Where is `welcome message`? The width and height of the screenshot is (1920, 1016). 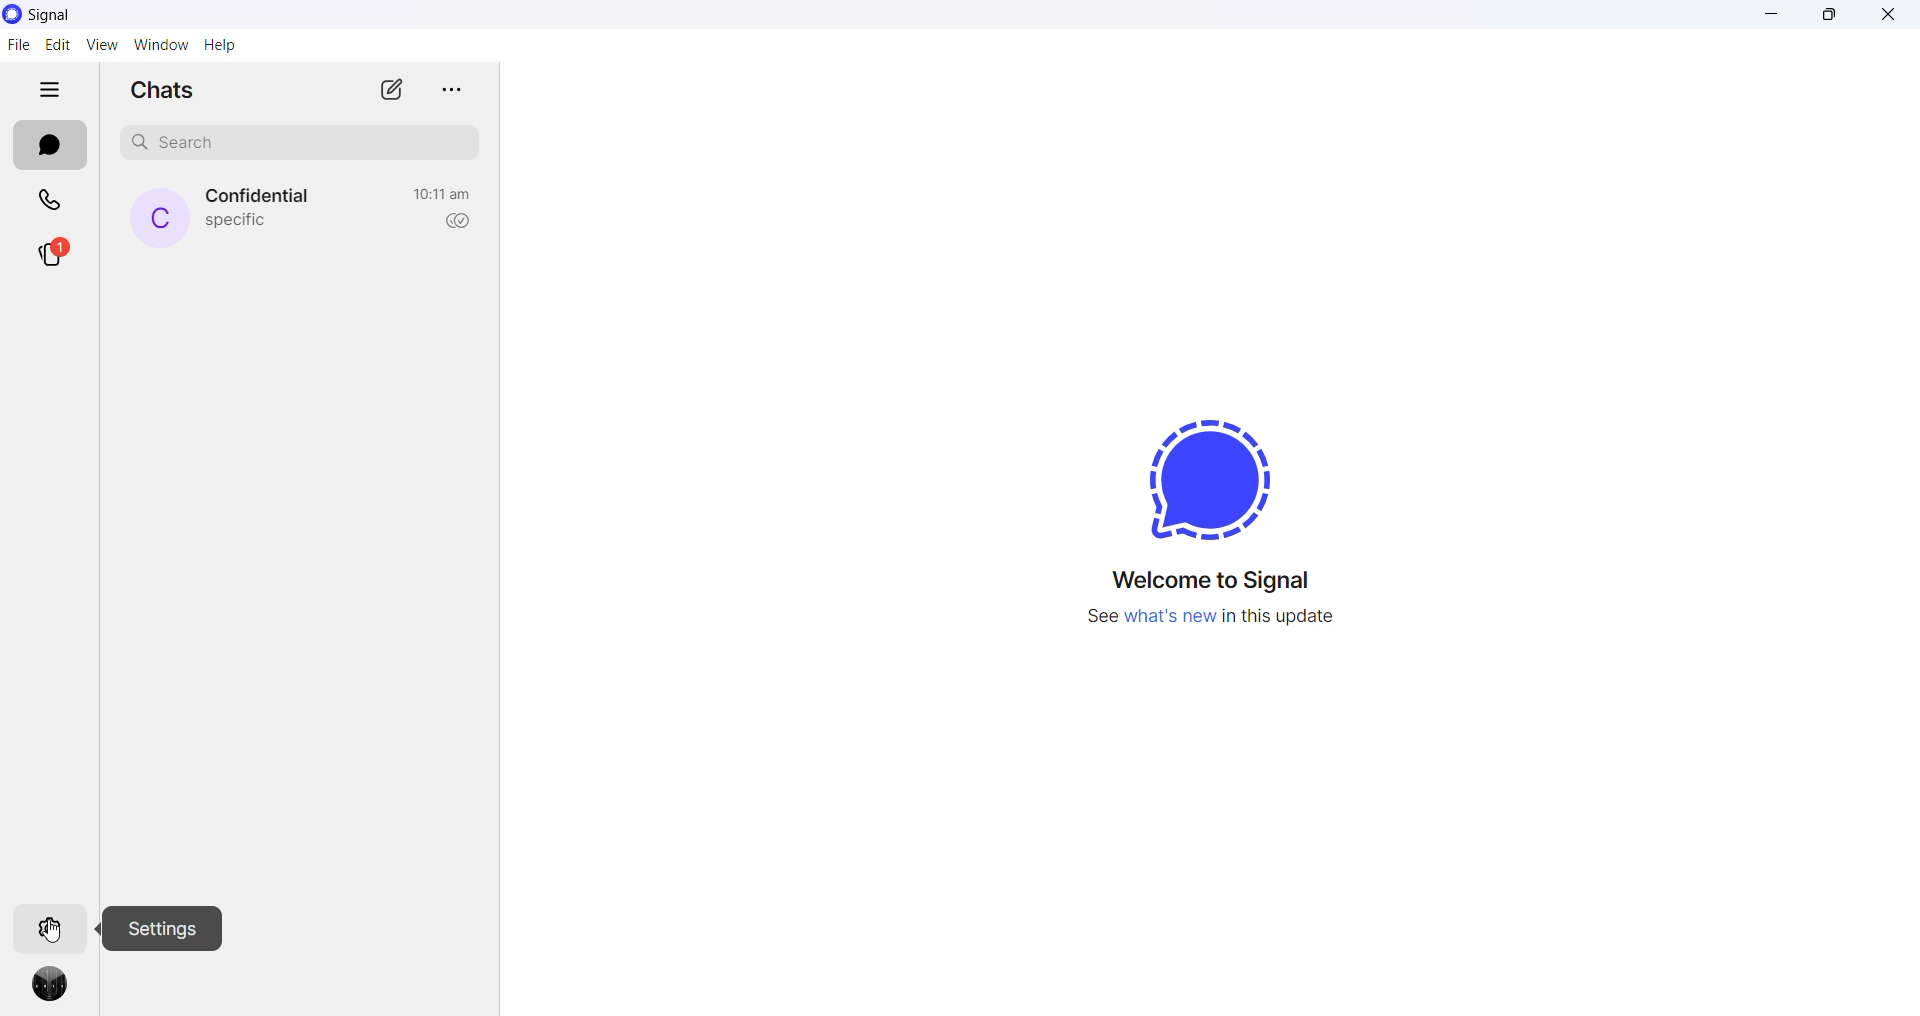 welcome message is located at coordinates (1216, 579).